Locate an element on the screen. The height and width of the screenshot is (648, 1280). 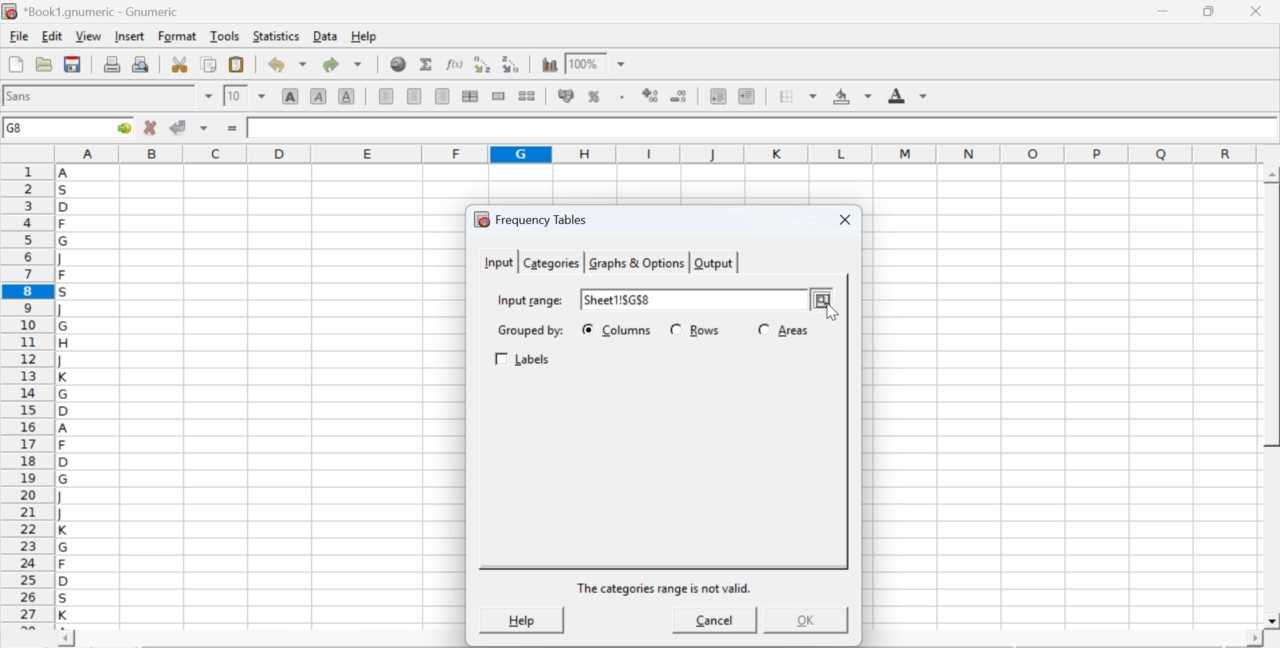
application name is located at coordinates (94, 9).